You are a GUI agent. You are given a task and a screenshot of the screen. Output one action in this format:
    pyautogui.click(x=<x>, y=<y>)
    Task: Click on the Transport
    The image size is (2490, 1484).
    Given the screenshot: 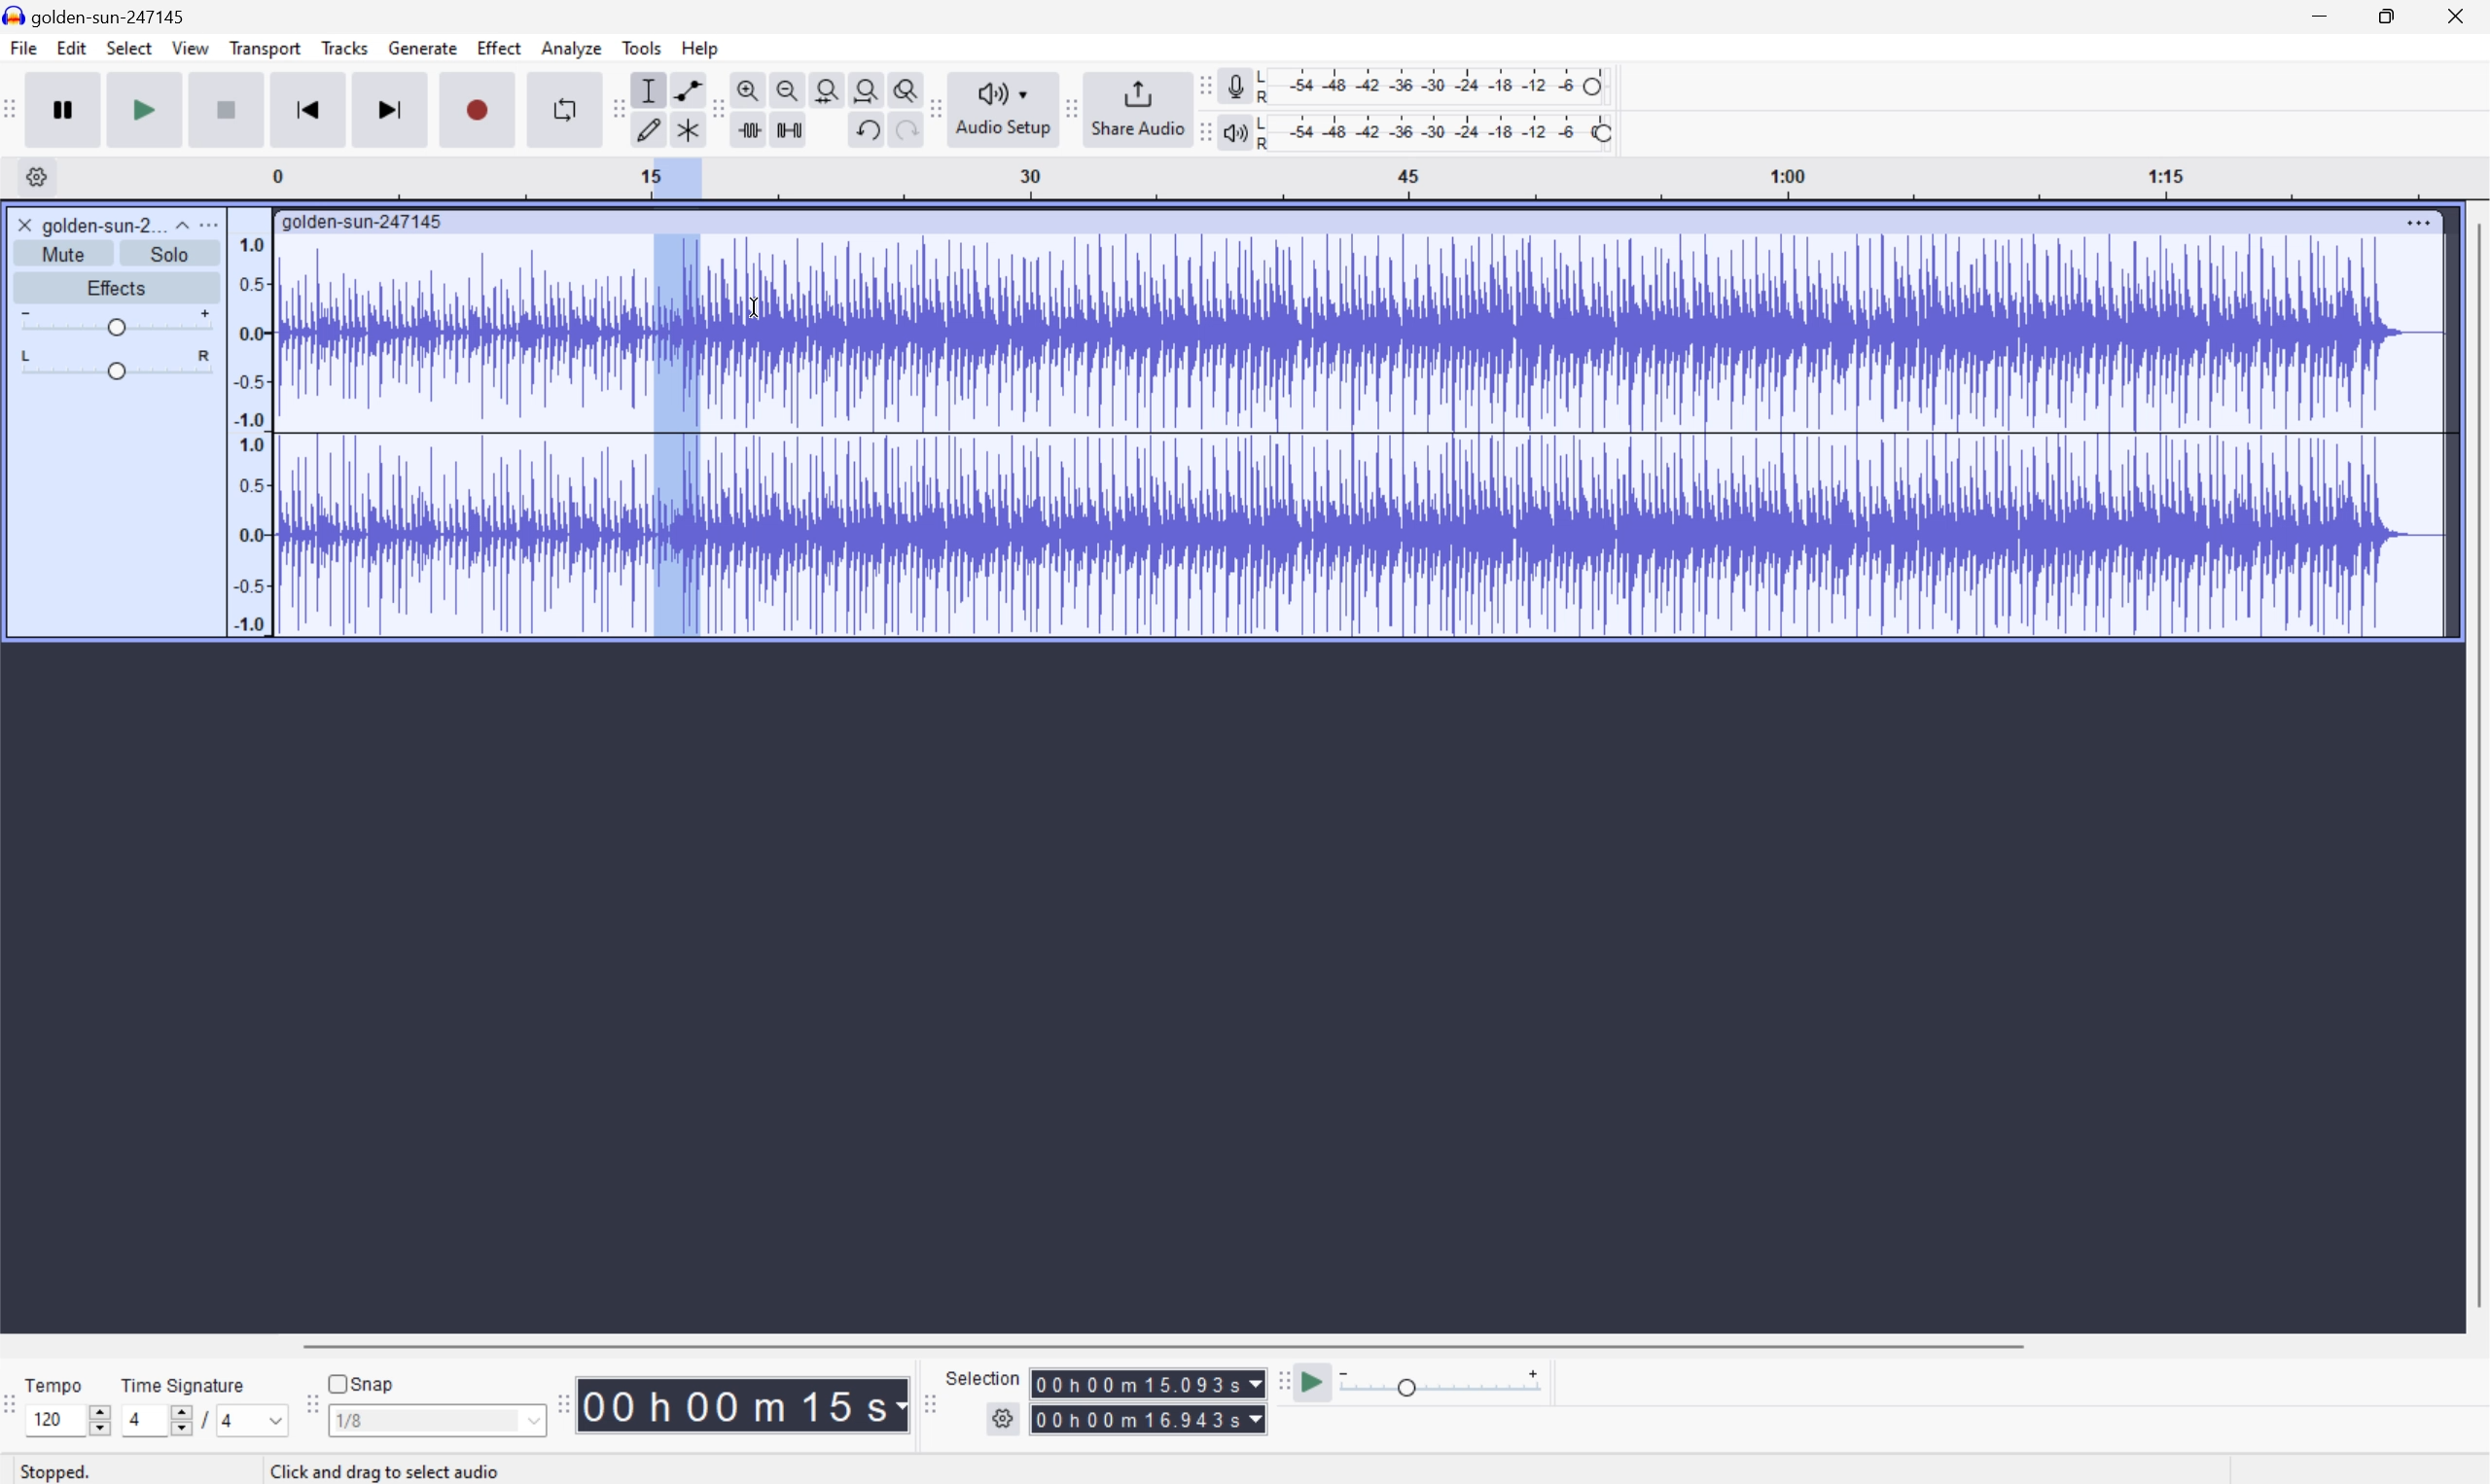 What is the action you would take?
    pyautogui.click(x=266, y=49)
    